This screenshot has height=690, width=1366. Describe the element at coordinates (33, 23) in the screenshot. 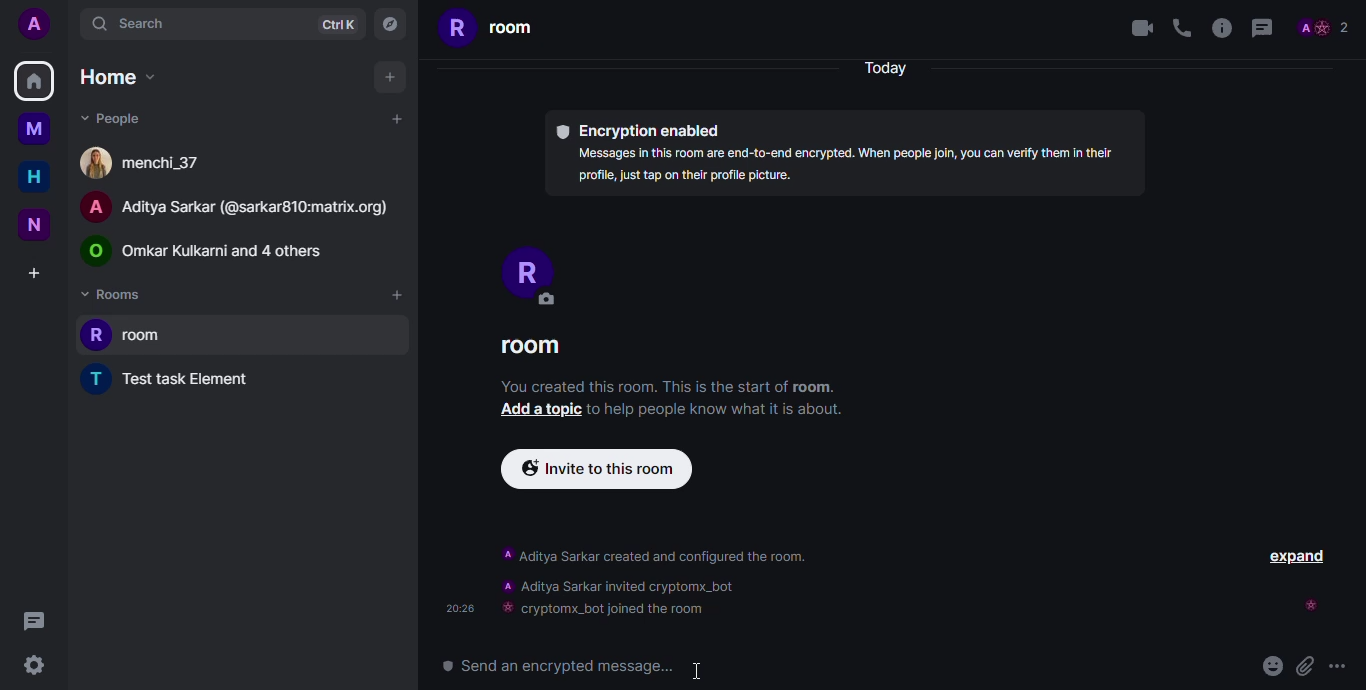

I see `add profile picture` at that location.